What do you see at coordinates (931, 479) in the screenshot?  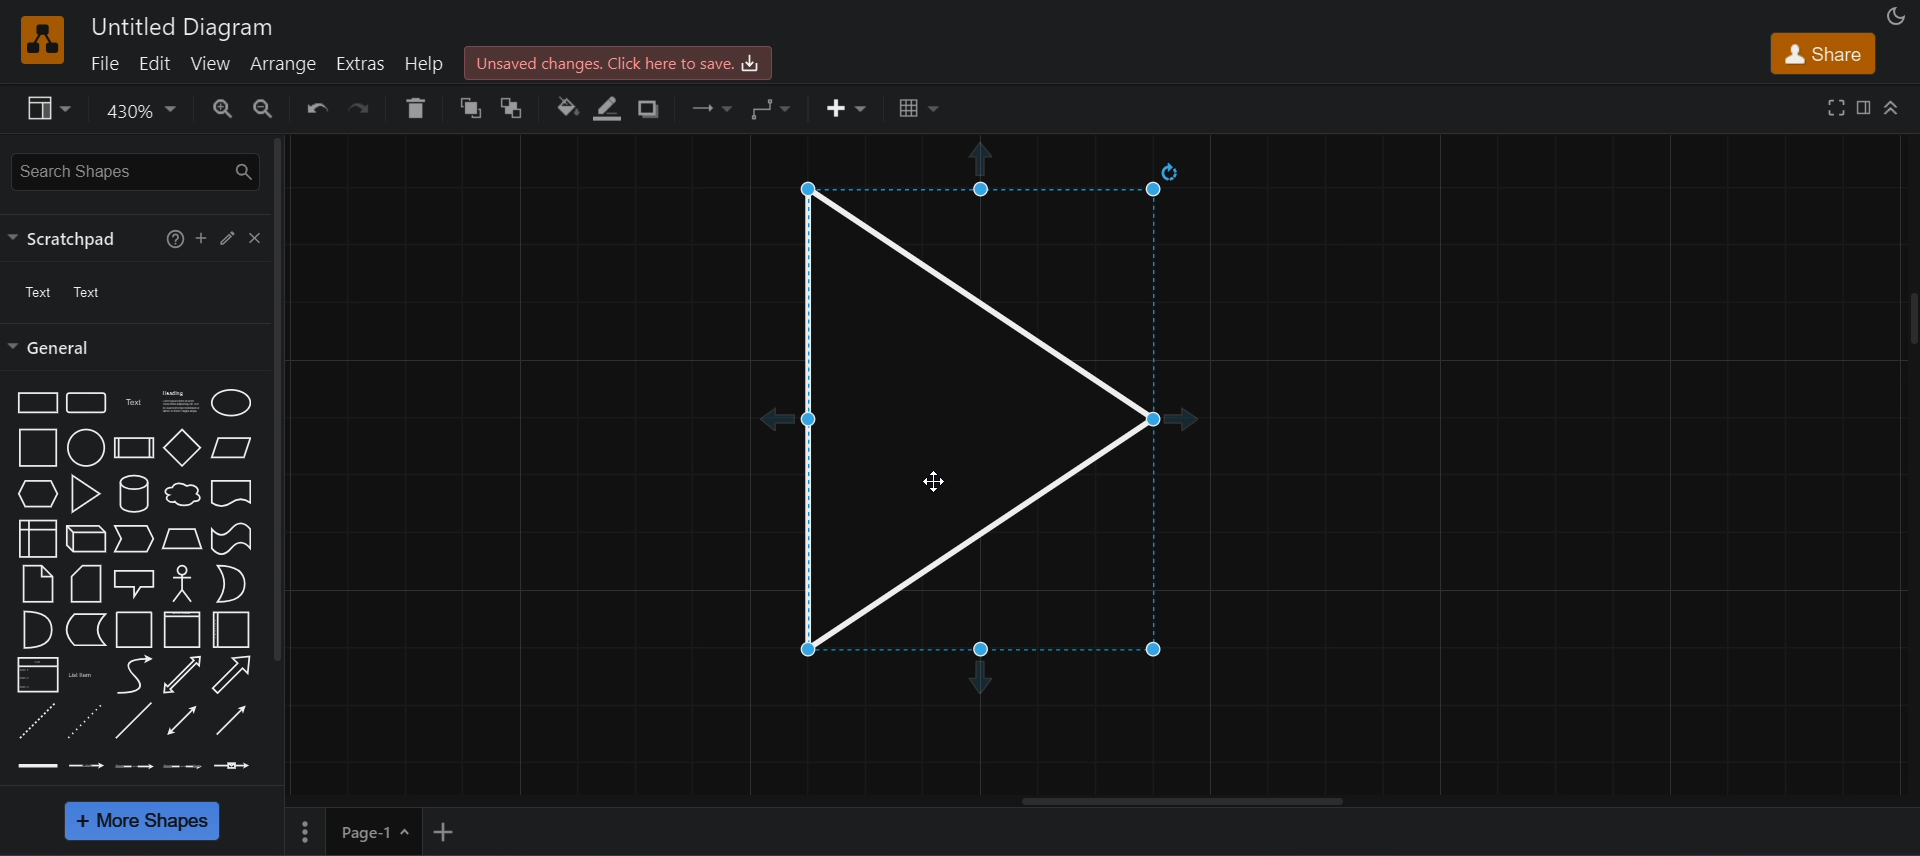 I see `Cursor` at bounding box center [931, 479].